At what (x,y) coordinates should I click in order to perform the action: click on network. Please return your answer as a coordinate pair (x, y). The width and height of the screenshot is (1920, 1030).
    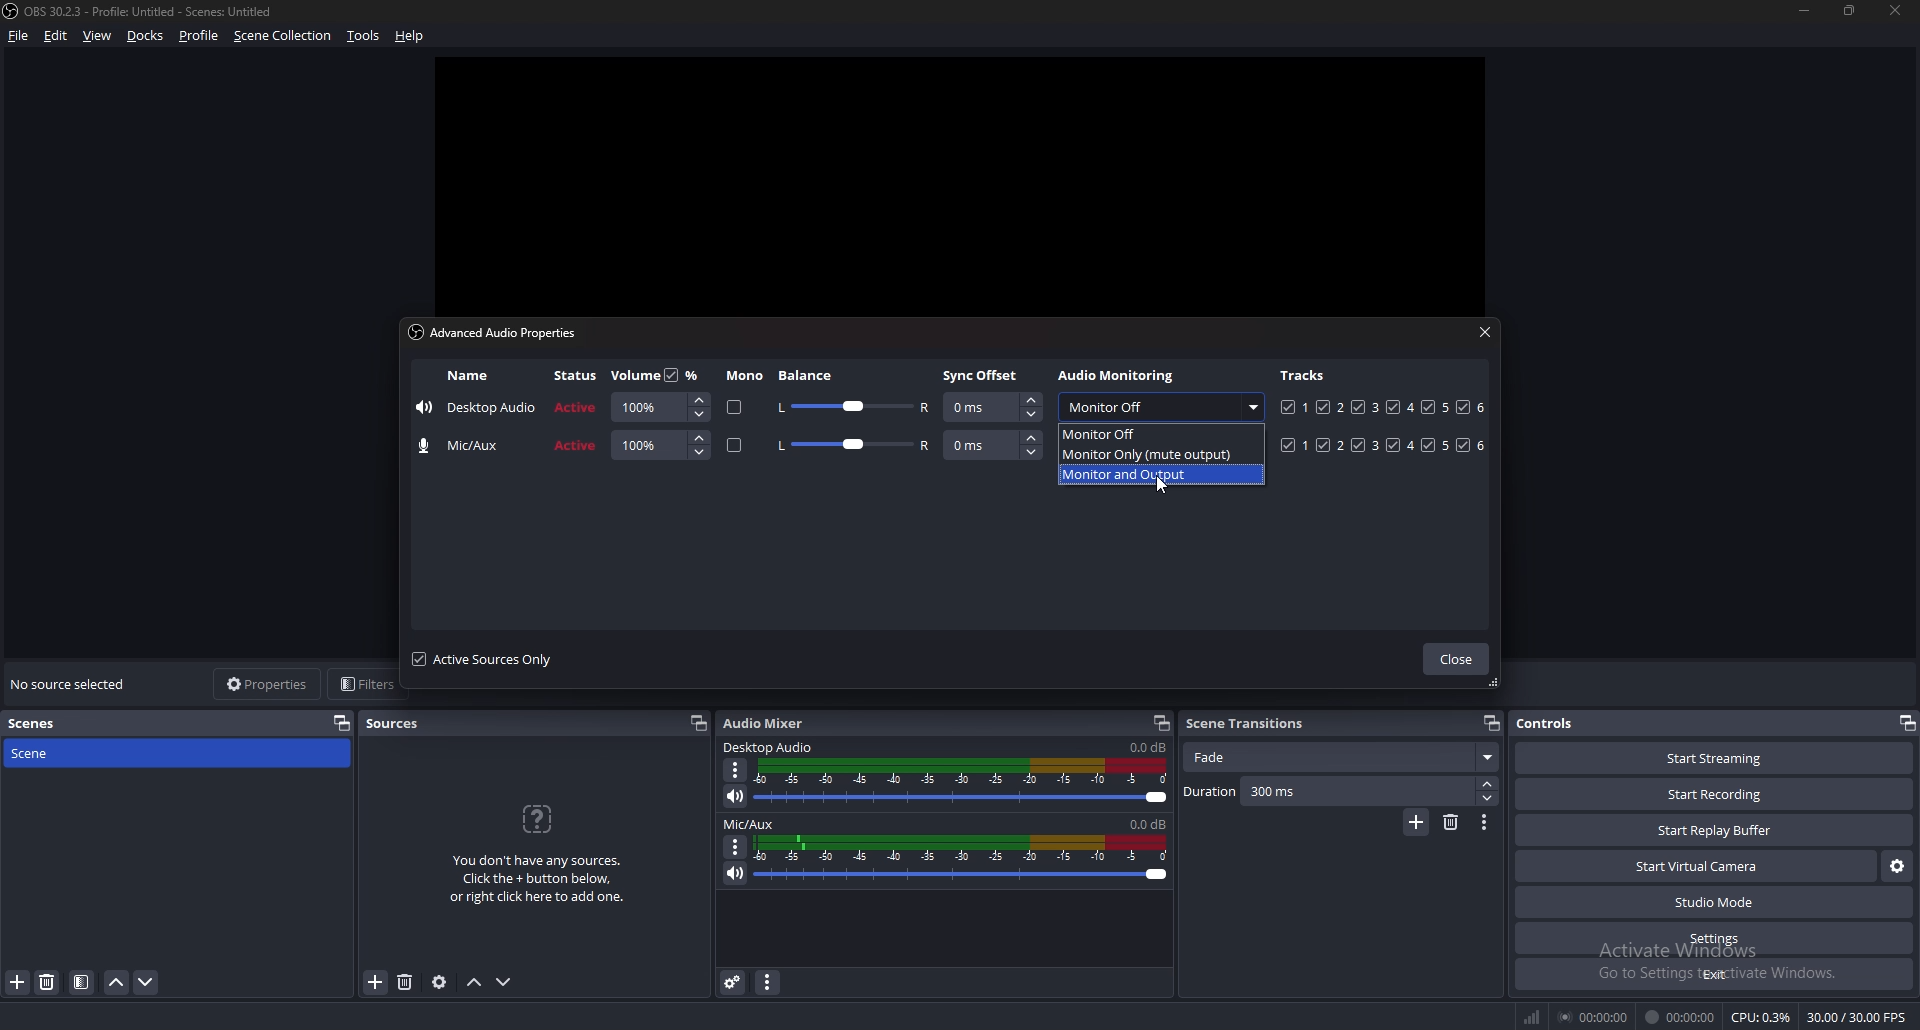
    Looking at the image, I should click on (1534, 1017).